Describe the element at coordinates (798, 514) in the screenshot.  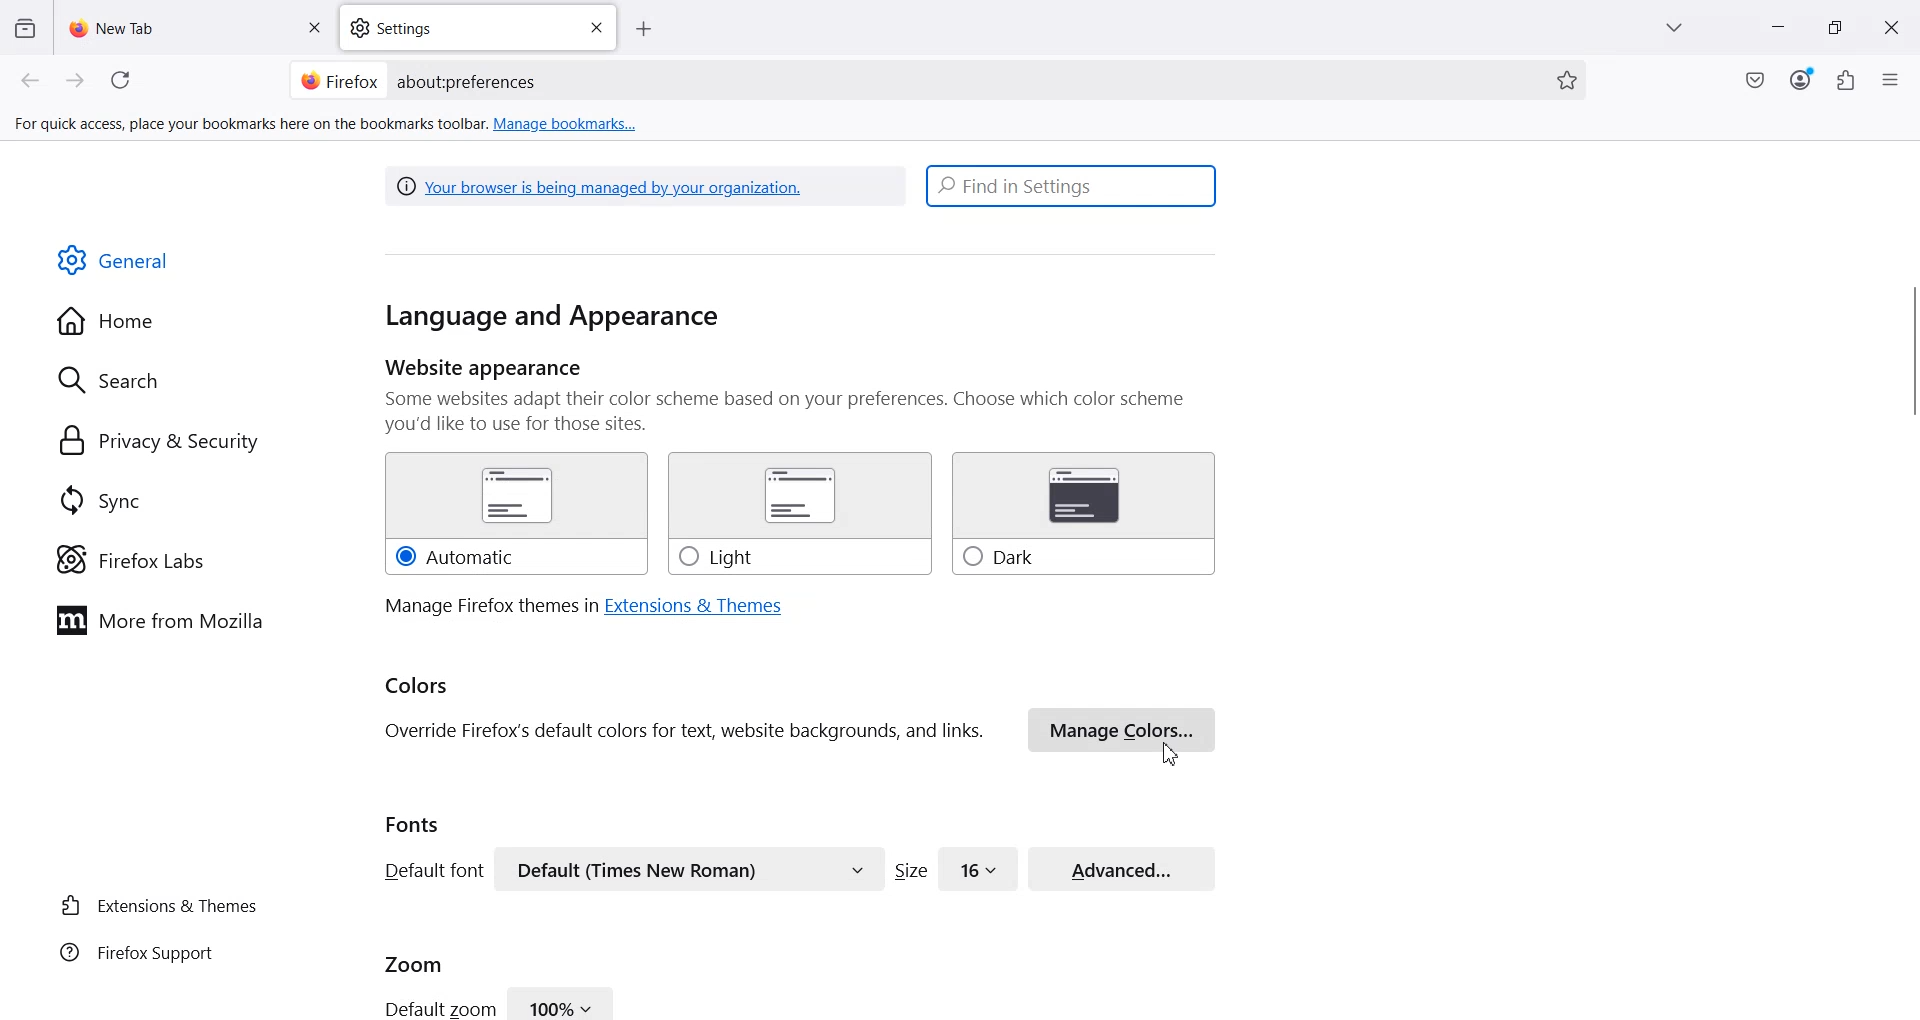
I see `O Light` at that location.